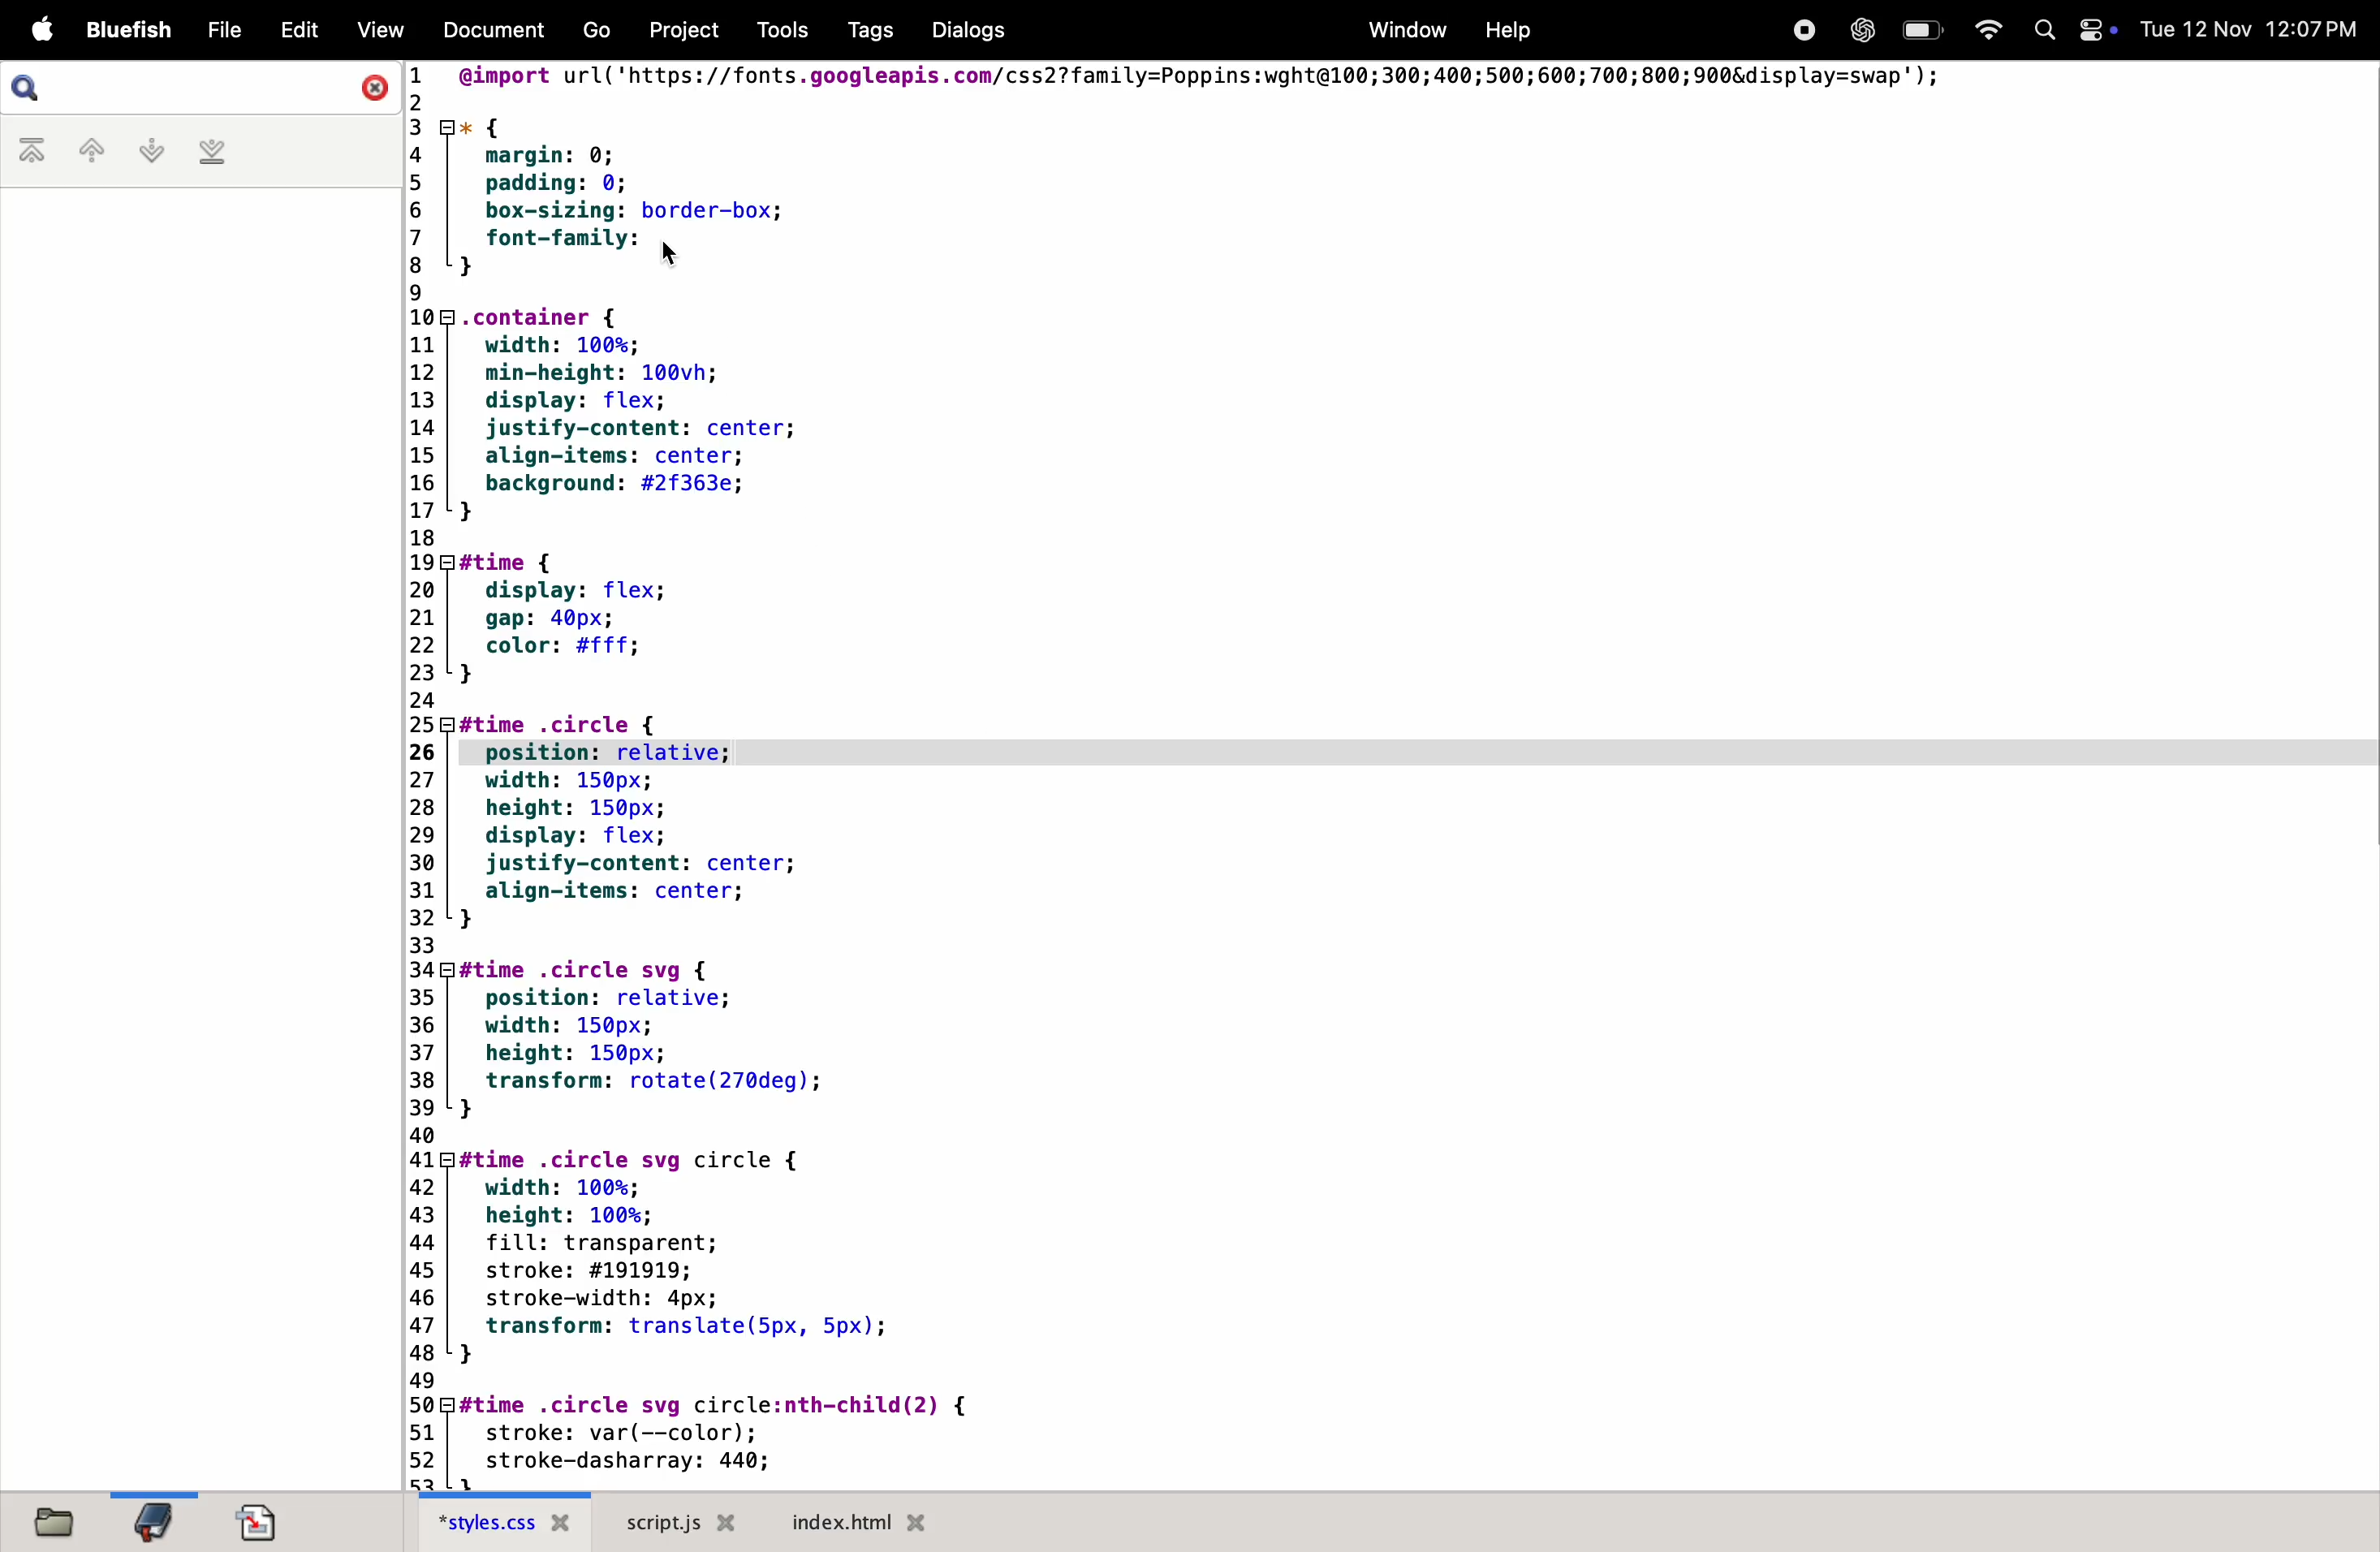 The image size is (2380, 1552). What do you see at coordinates (142, 150) in the screenshot?
I see `next bookmark` at bounding box center [142, 150].